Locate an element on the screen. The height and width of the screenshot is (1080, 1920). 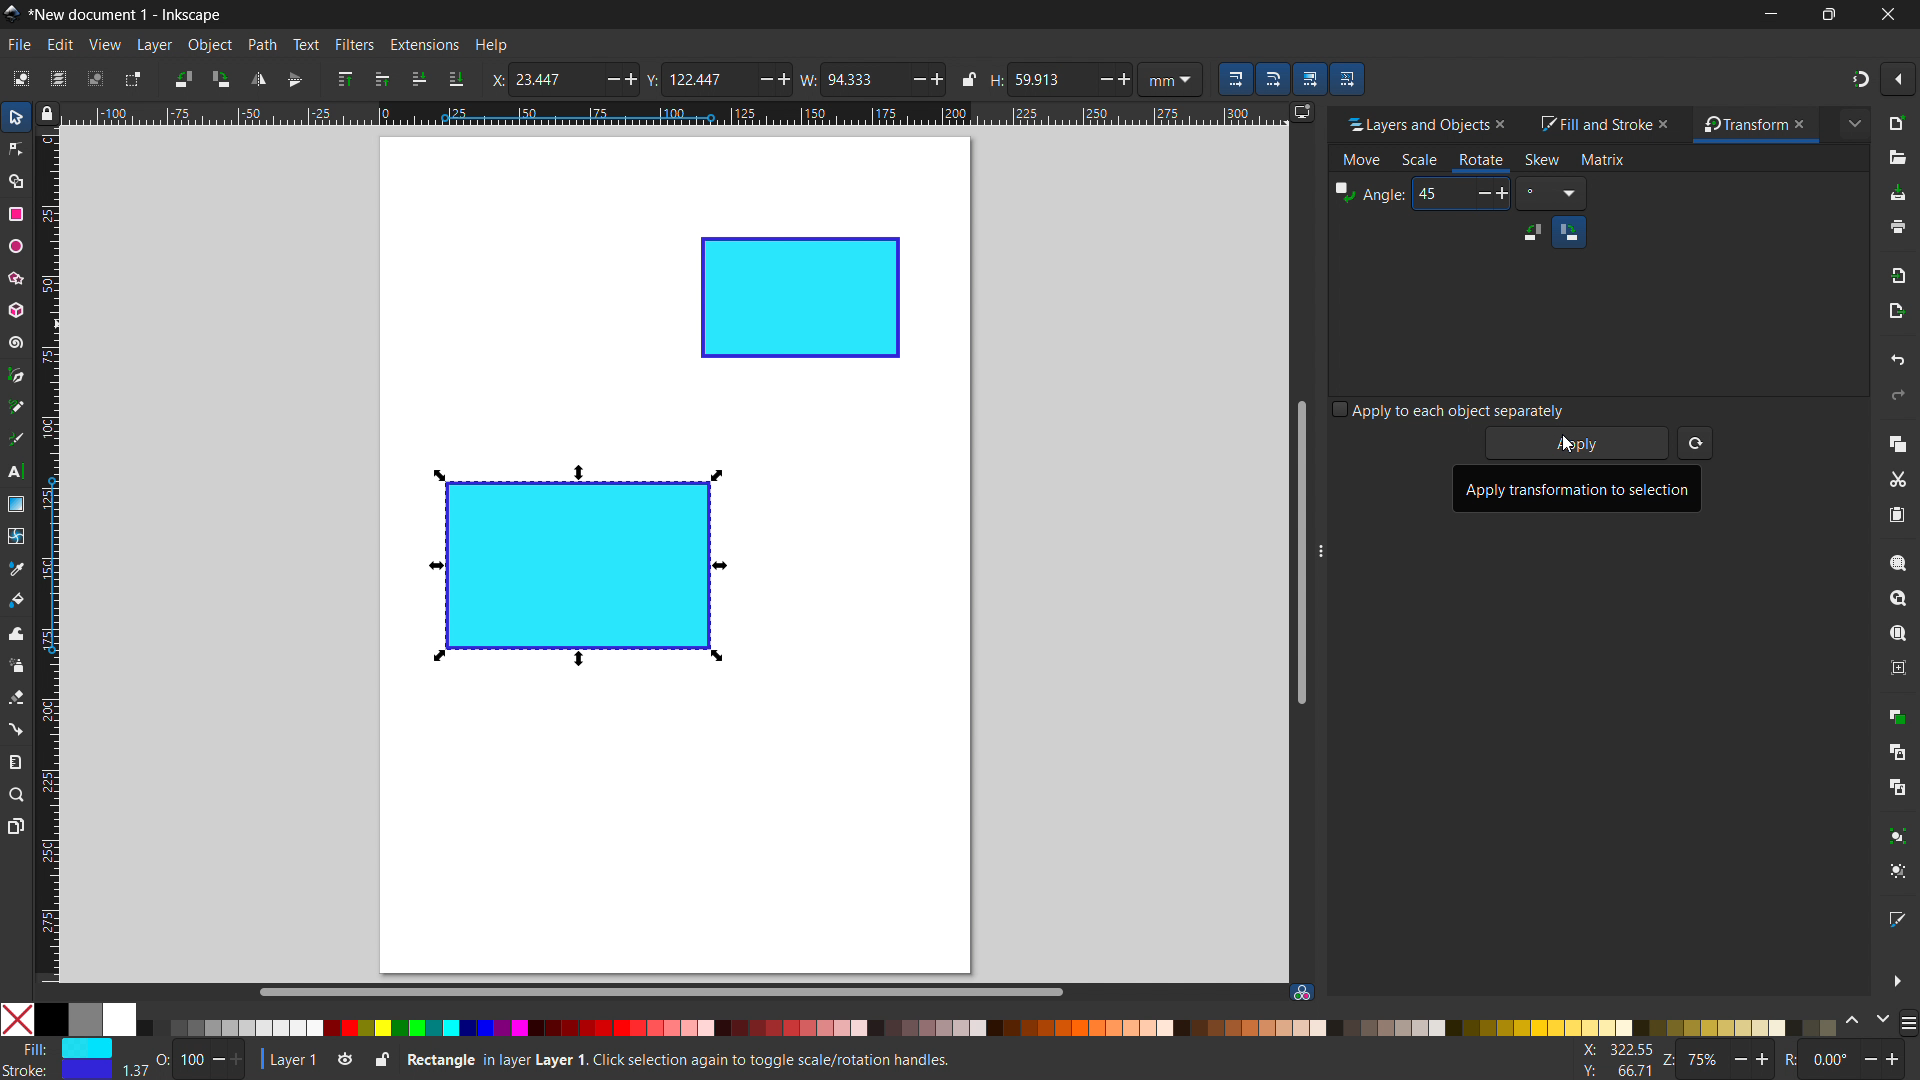
Stroke is located at coordinates (58, 1071).